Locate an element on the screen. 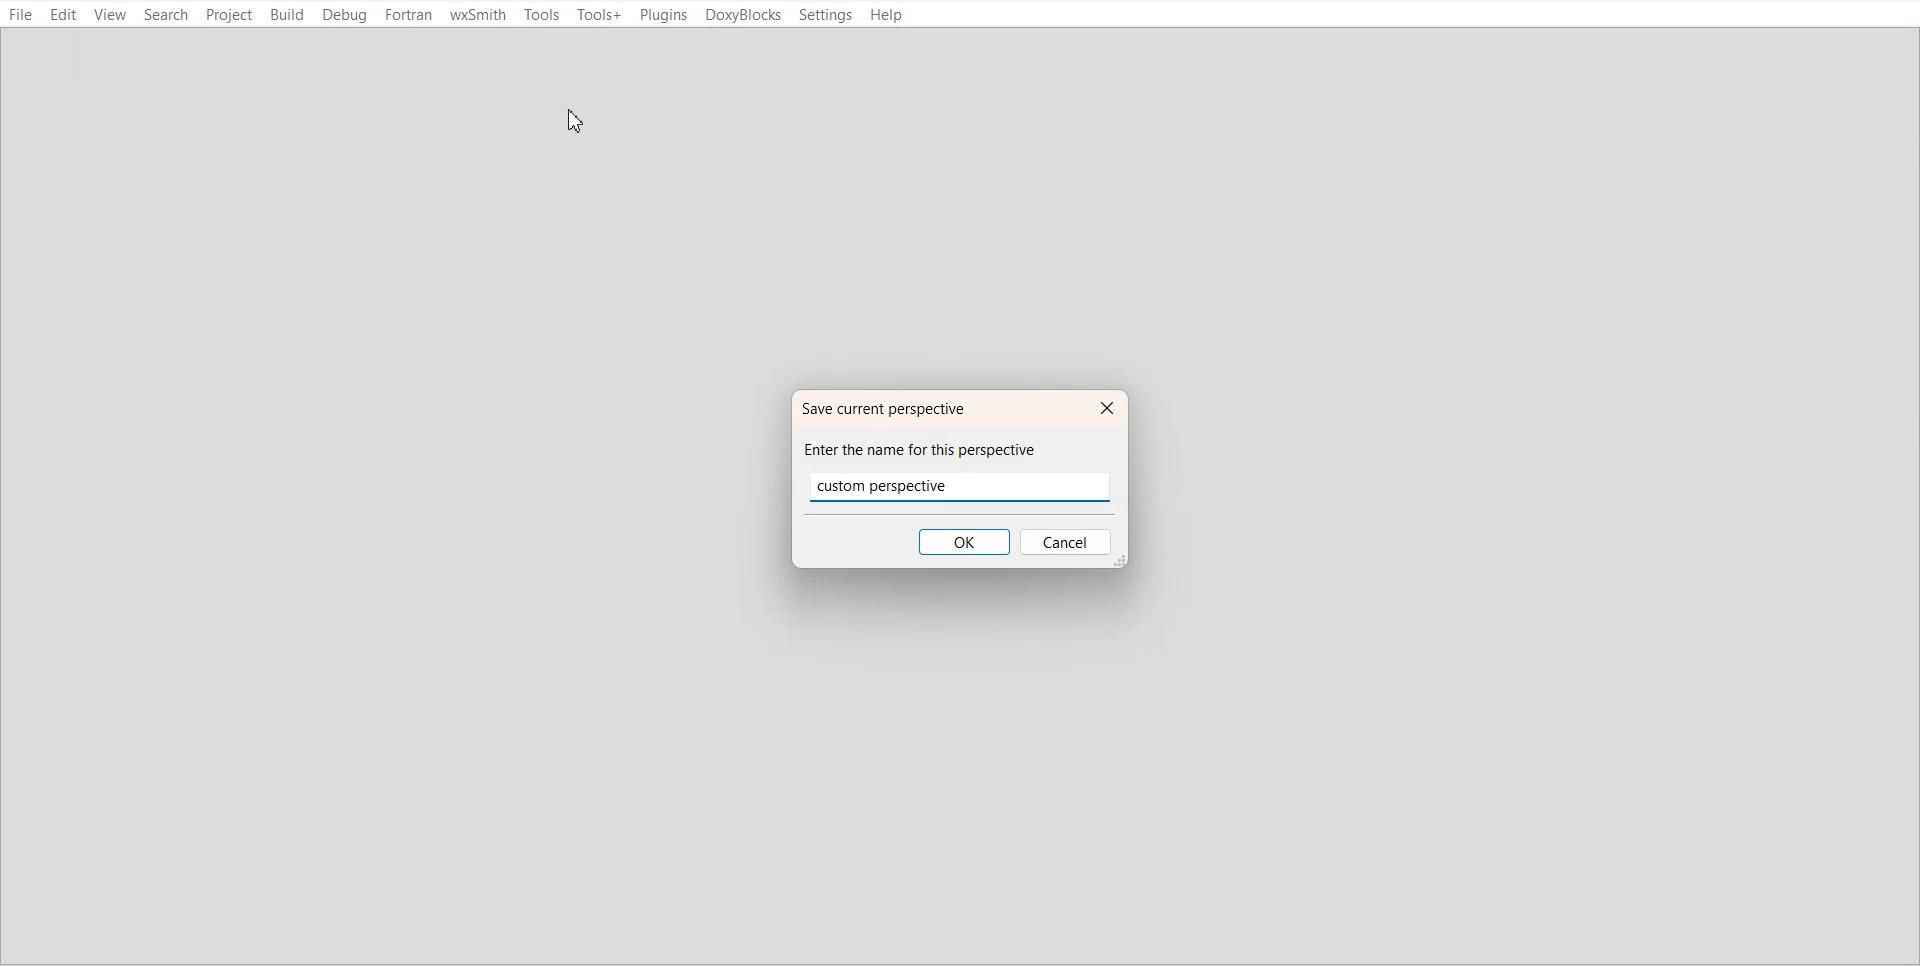 This screenshot has width=1920, height=966. Save current perspective is located at coordinates (895, 408).